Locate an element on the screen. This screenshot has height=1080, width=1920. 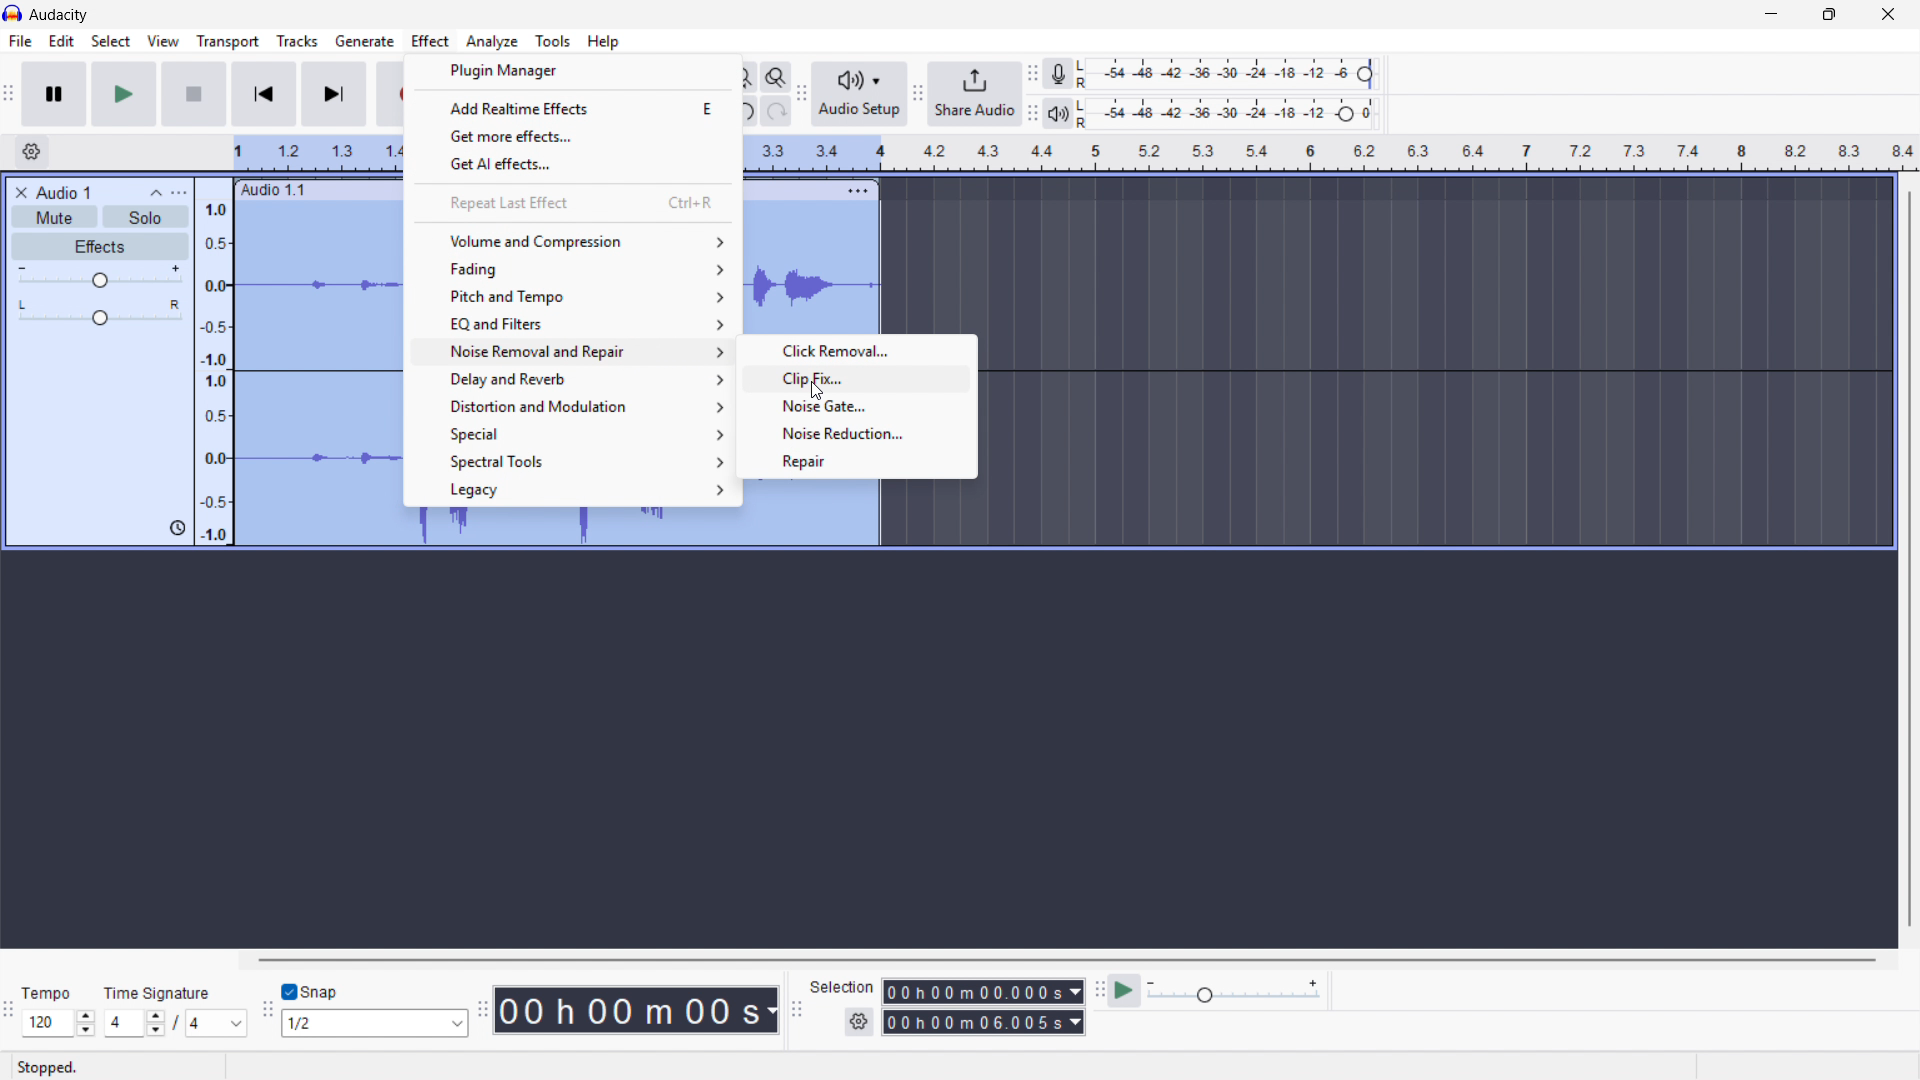
Skip to start  is located at coordinates (263, 94).